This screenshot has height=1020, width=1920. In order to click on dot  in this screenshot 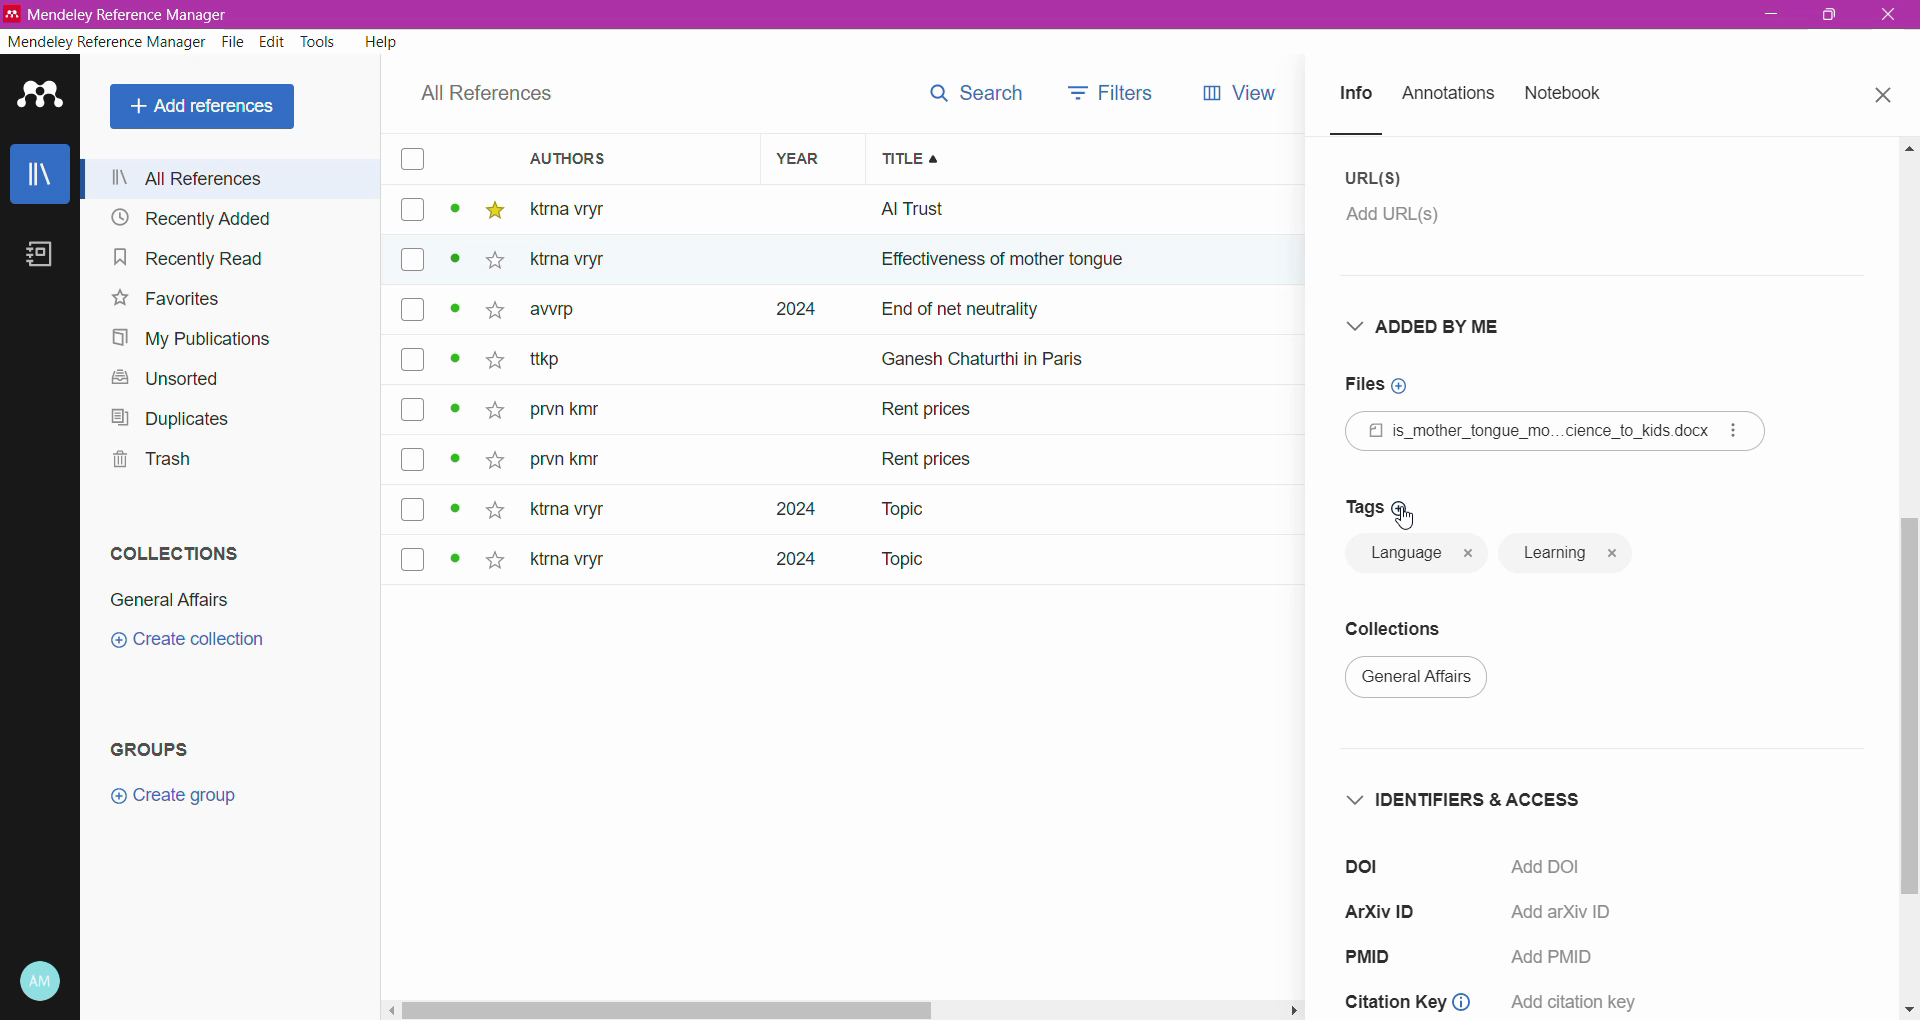, I will do `click(455, 315)`.